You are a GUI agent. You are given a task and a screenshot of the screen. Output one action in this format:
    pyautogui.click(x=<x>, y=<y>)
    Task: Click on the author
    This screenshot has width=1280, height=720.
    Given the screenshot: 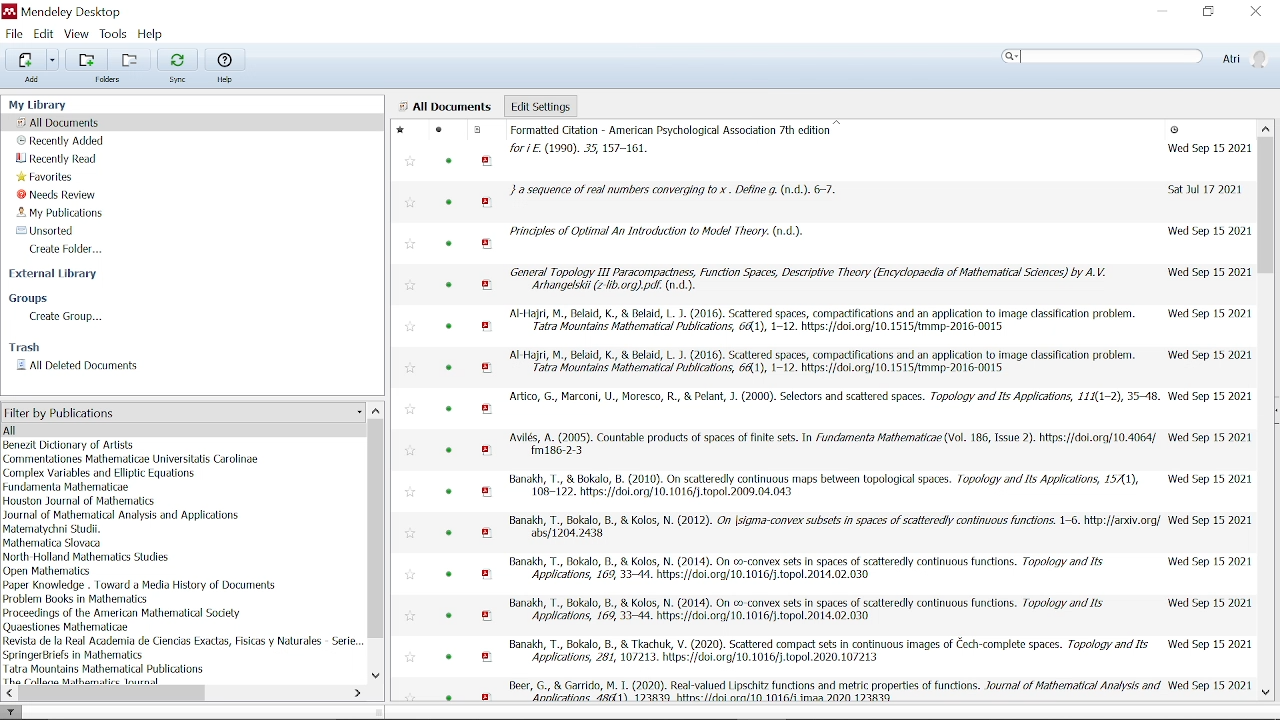 What is the action you would take?
    pyautogui.click(x=99, y=474)
    